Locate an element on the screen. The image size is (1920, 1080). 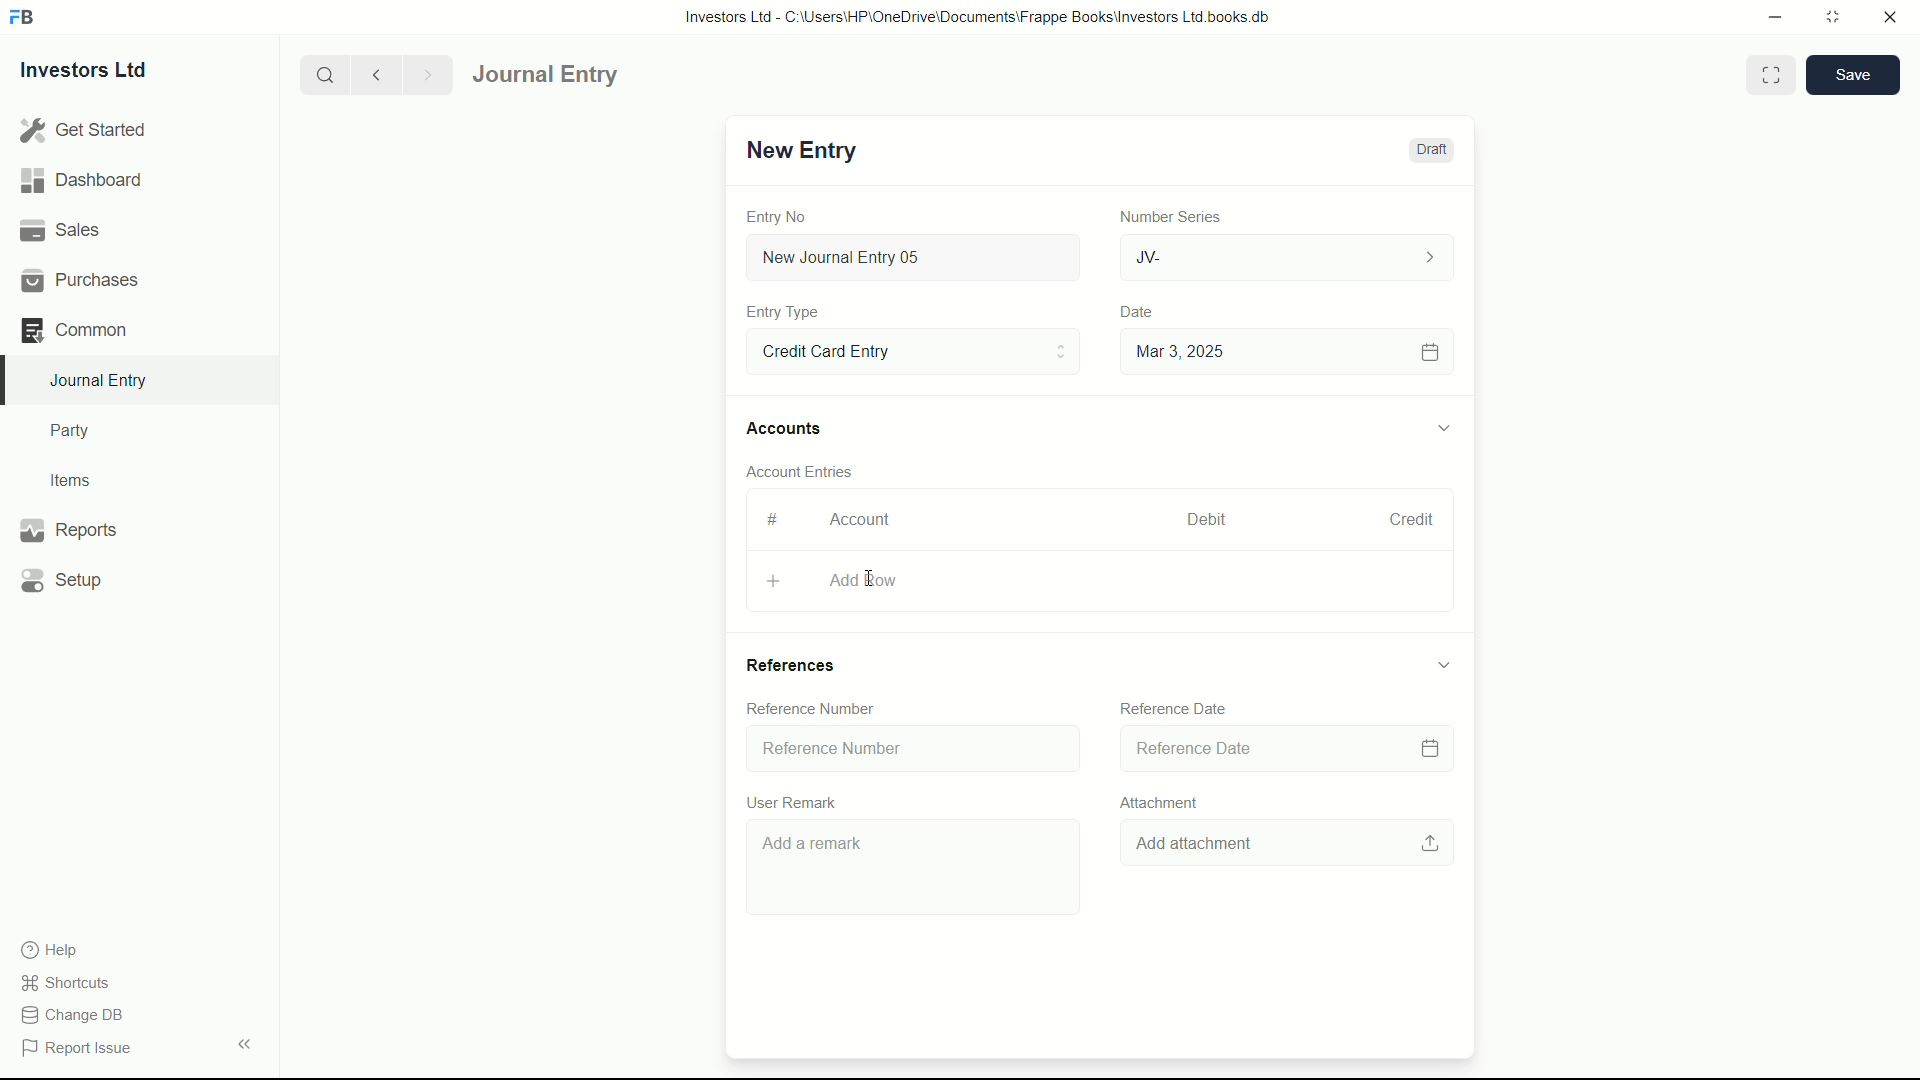
maximize is located at coordinates (1832, 15).